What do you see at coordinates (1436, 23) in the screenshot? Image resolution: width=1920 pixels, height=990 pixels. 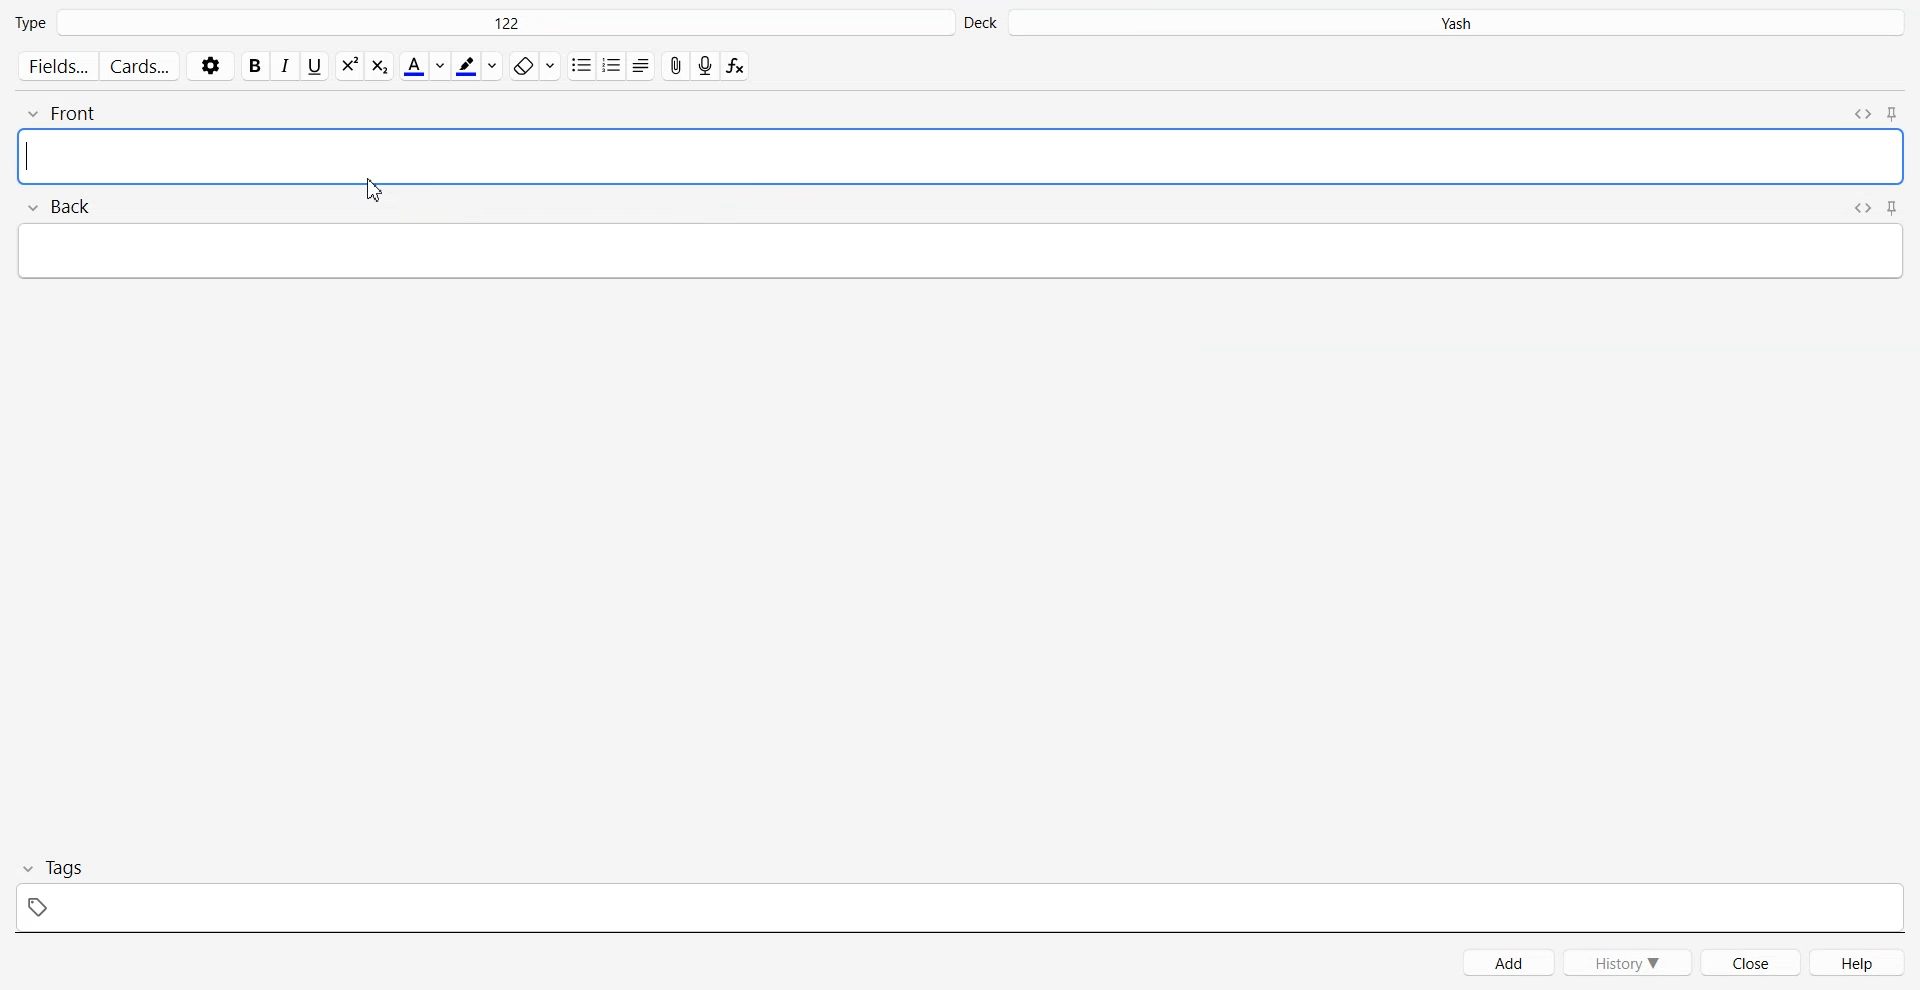 I see `Deck` at bounding box center [1436, 23].